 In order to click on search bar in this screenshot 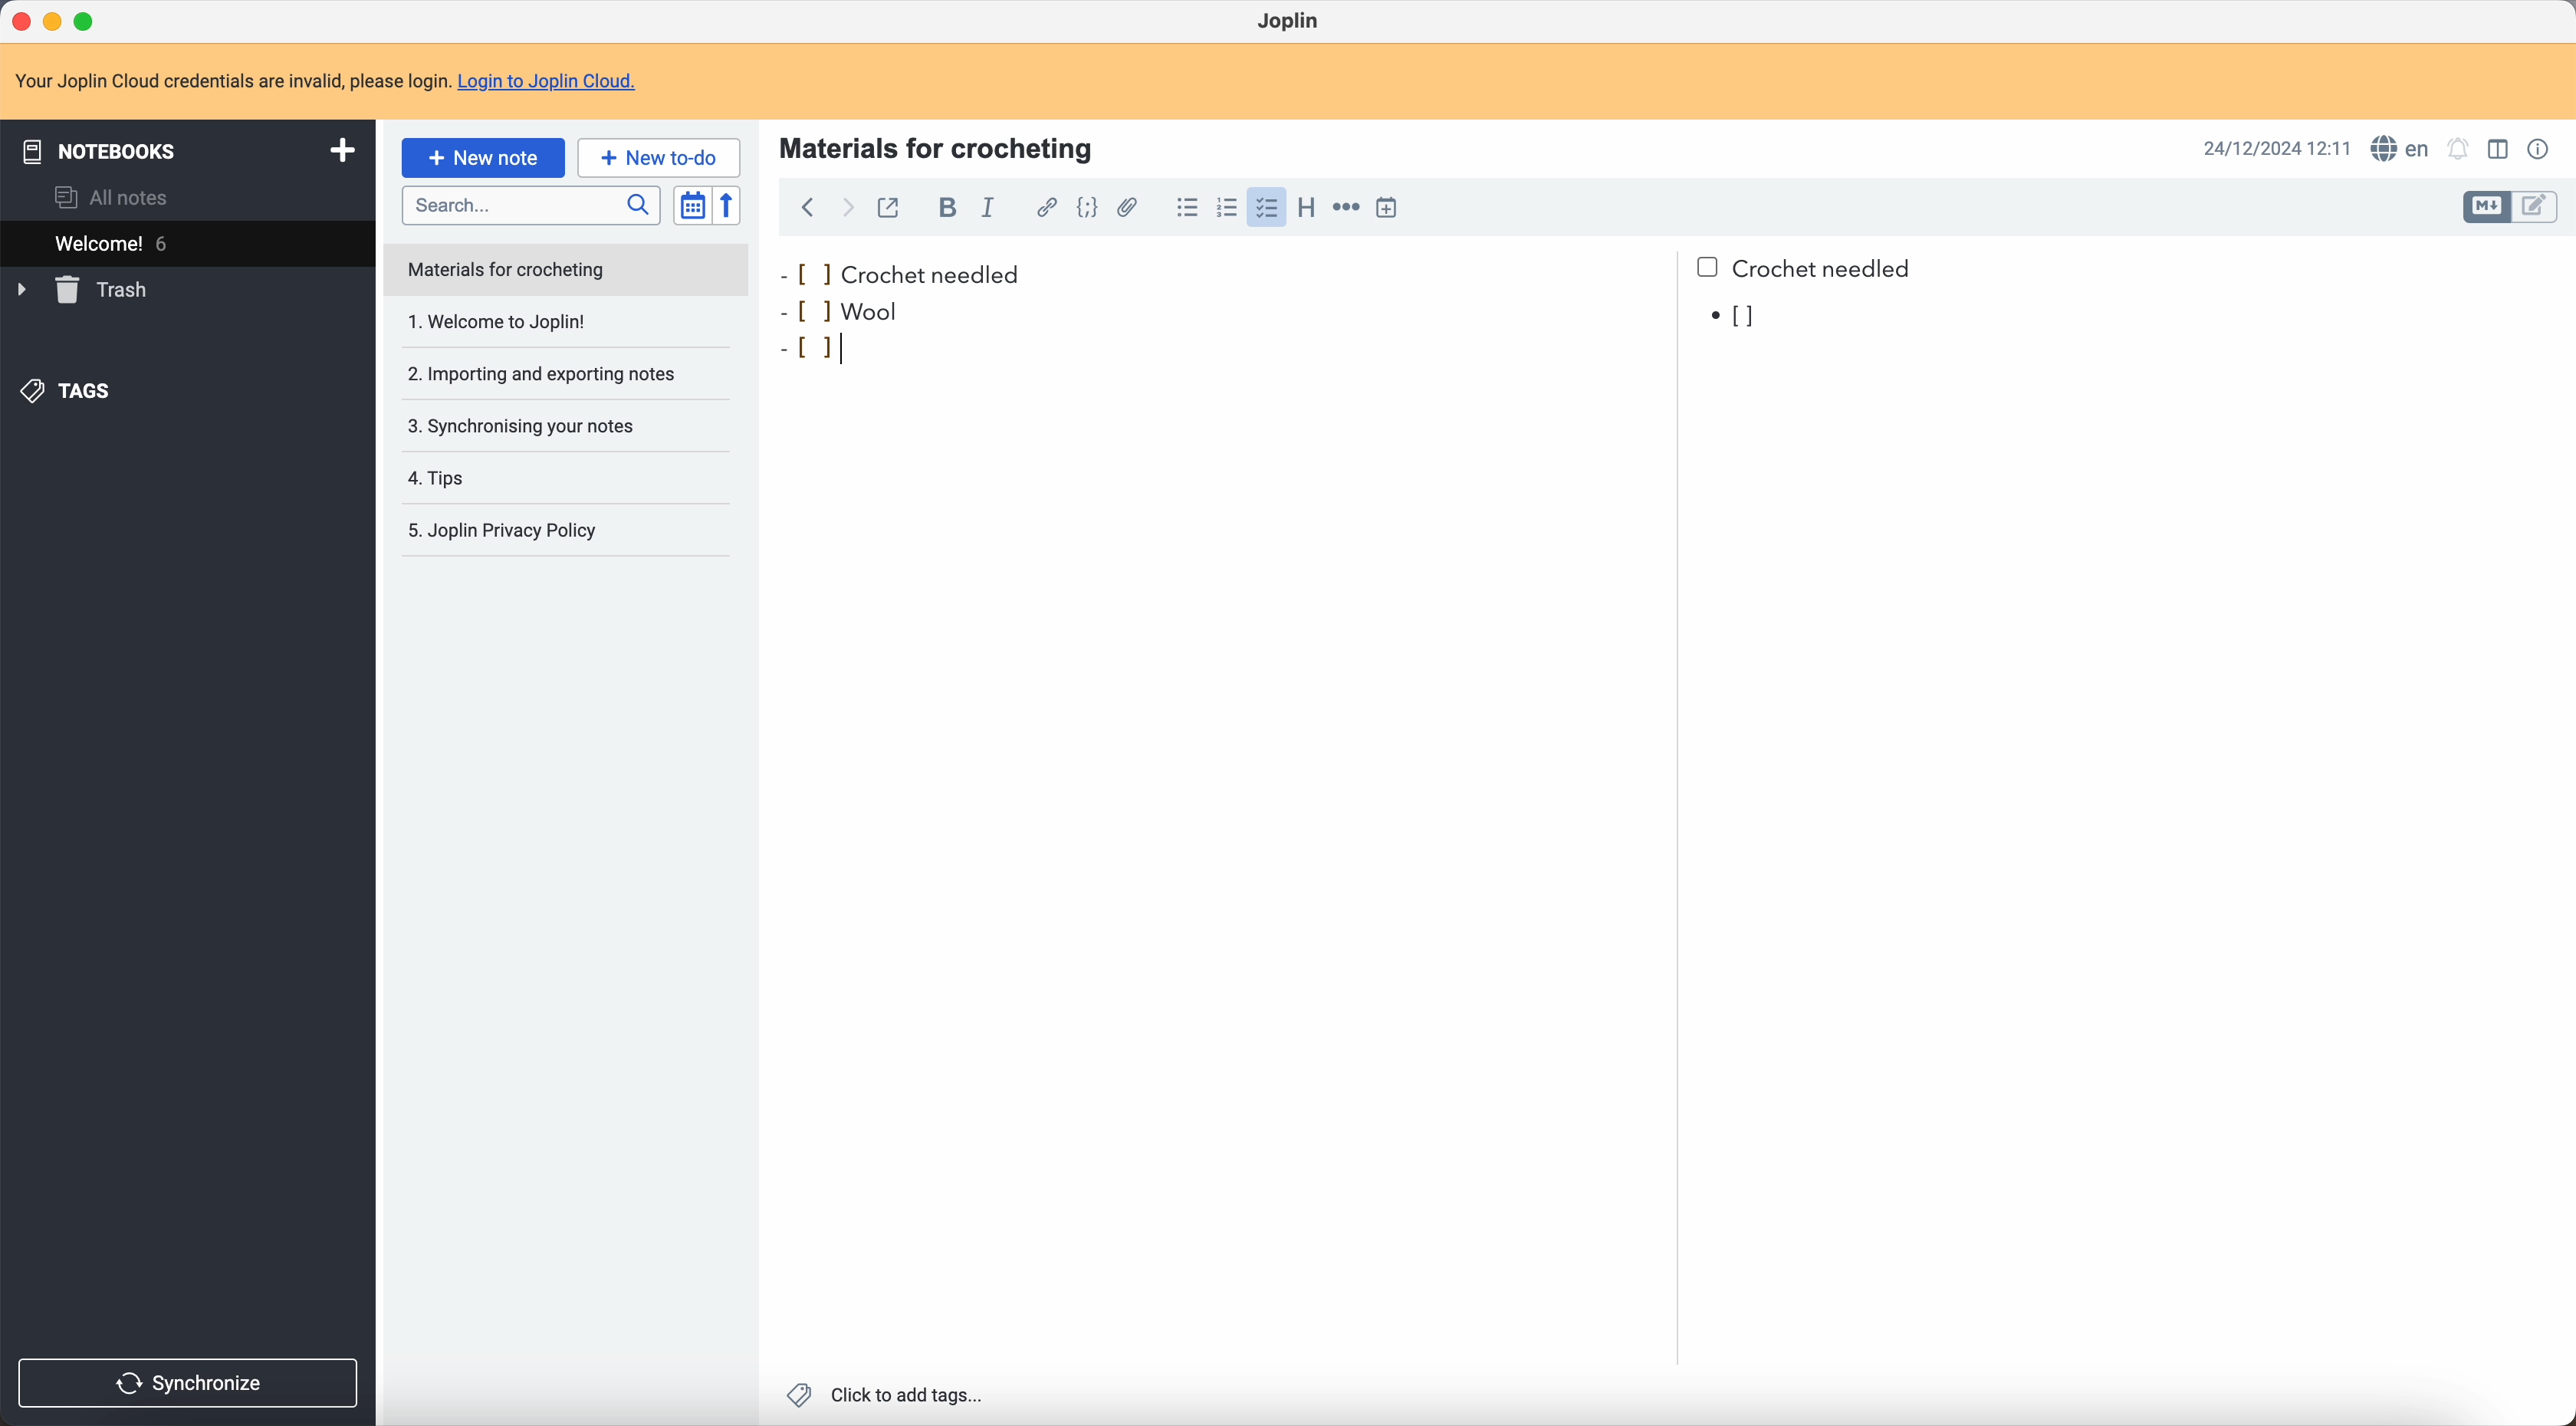, I will do `click(530, 203)`.